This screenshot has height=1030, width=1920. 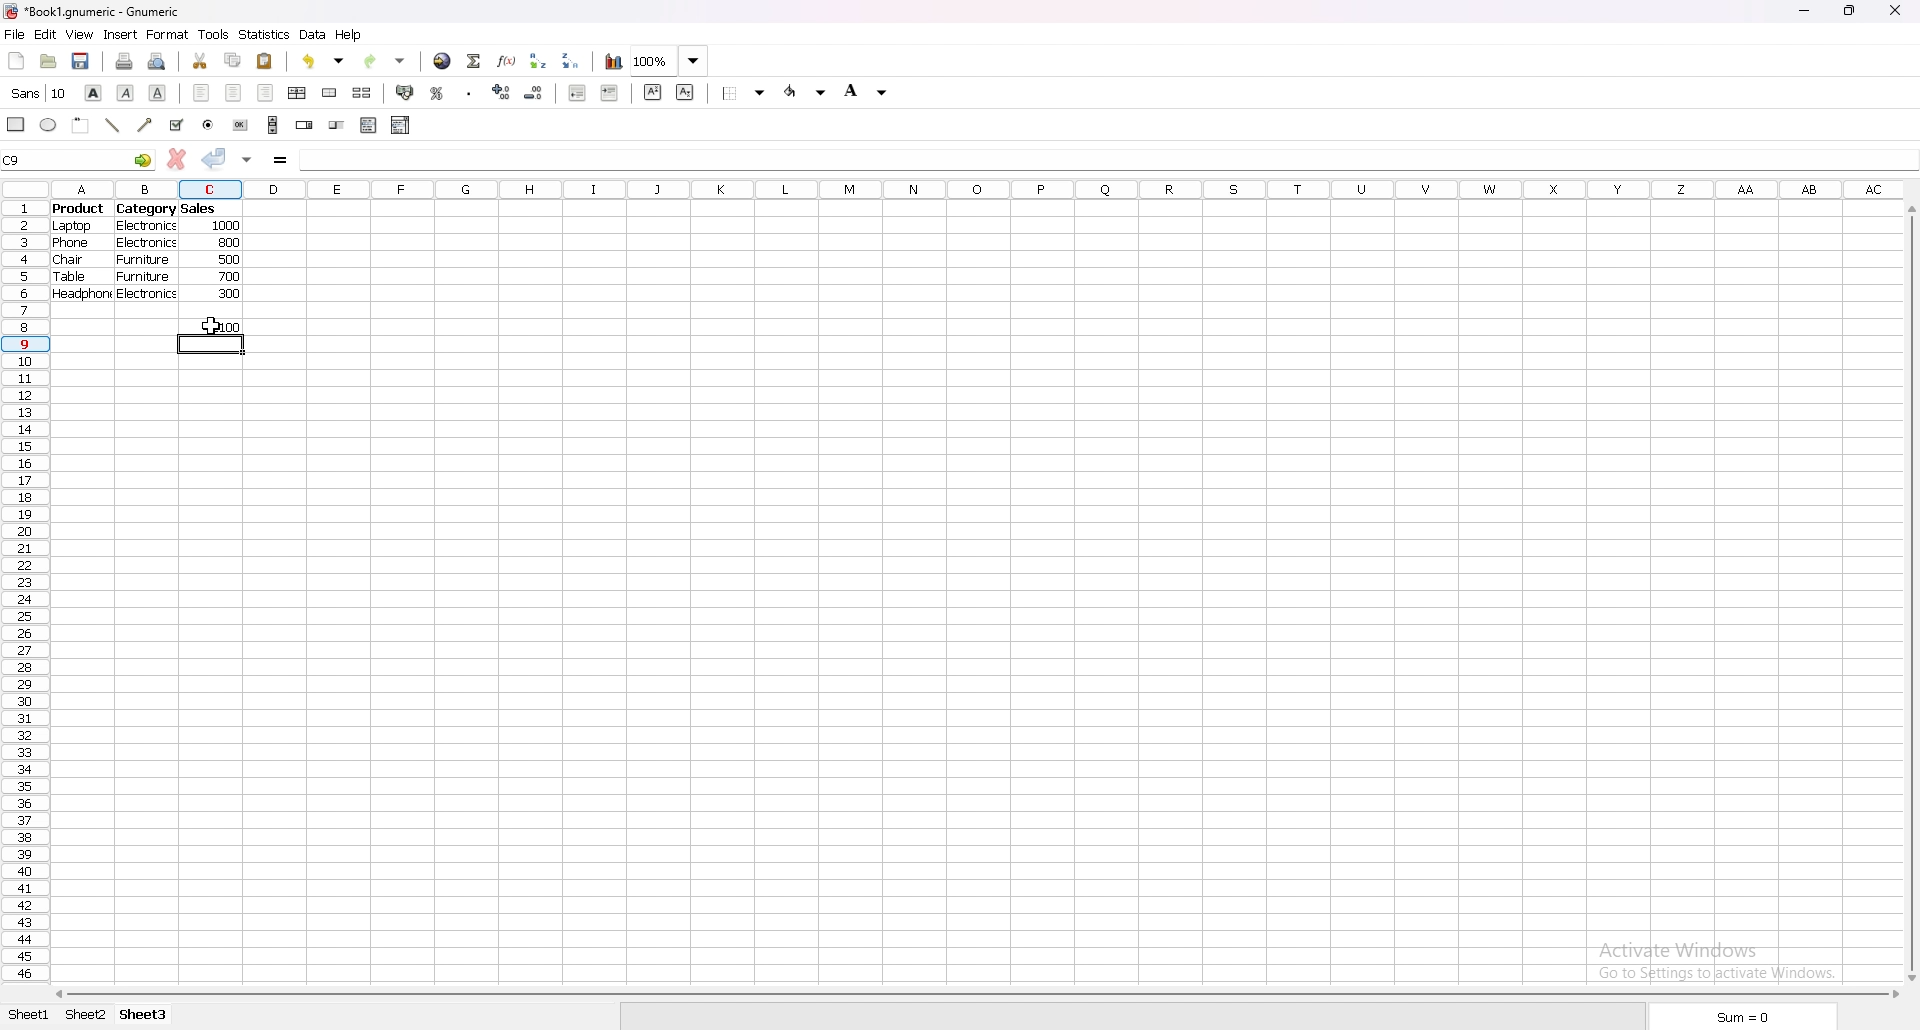 What do you see at coordinates (144, 279) in the screenshot?
I see `furniture` at bounding box center [144, 279].